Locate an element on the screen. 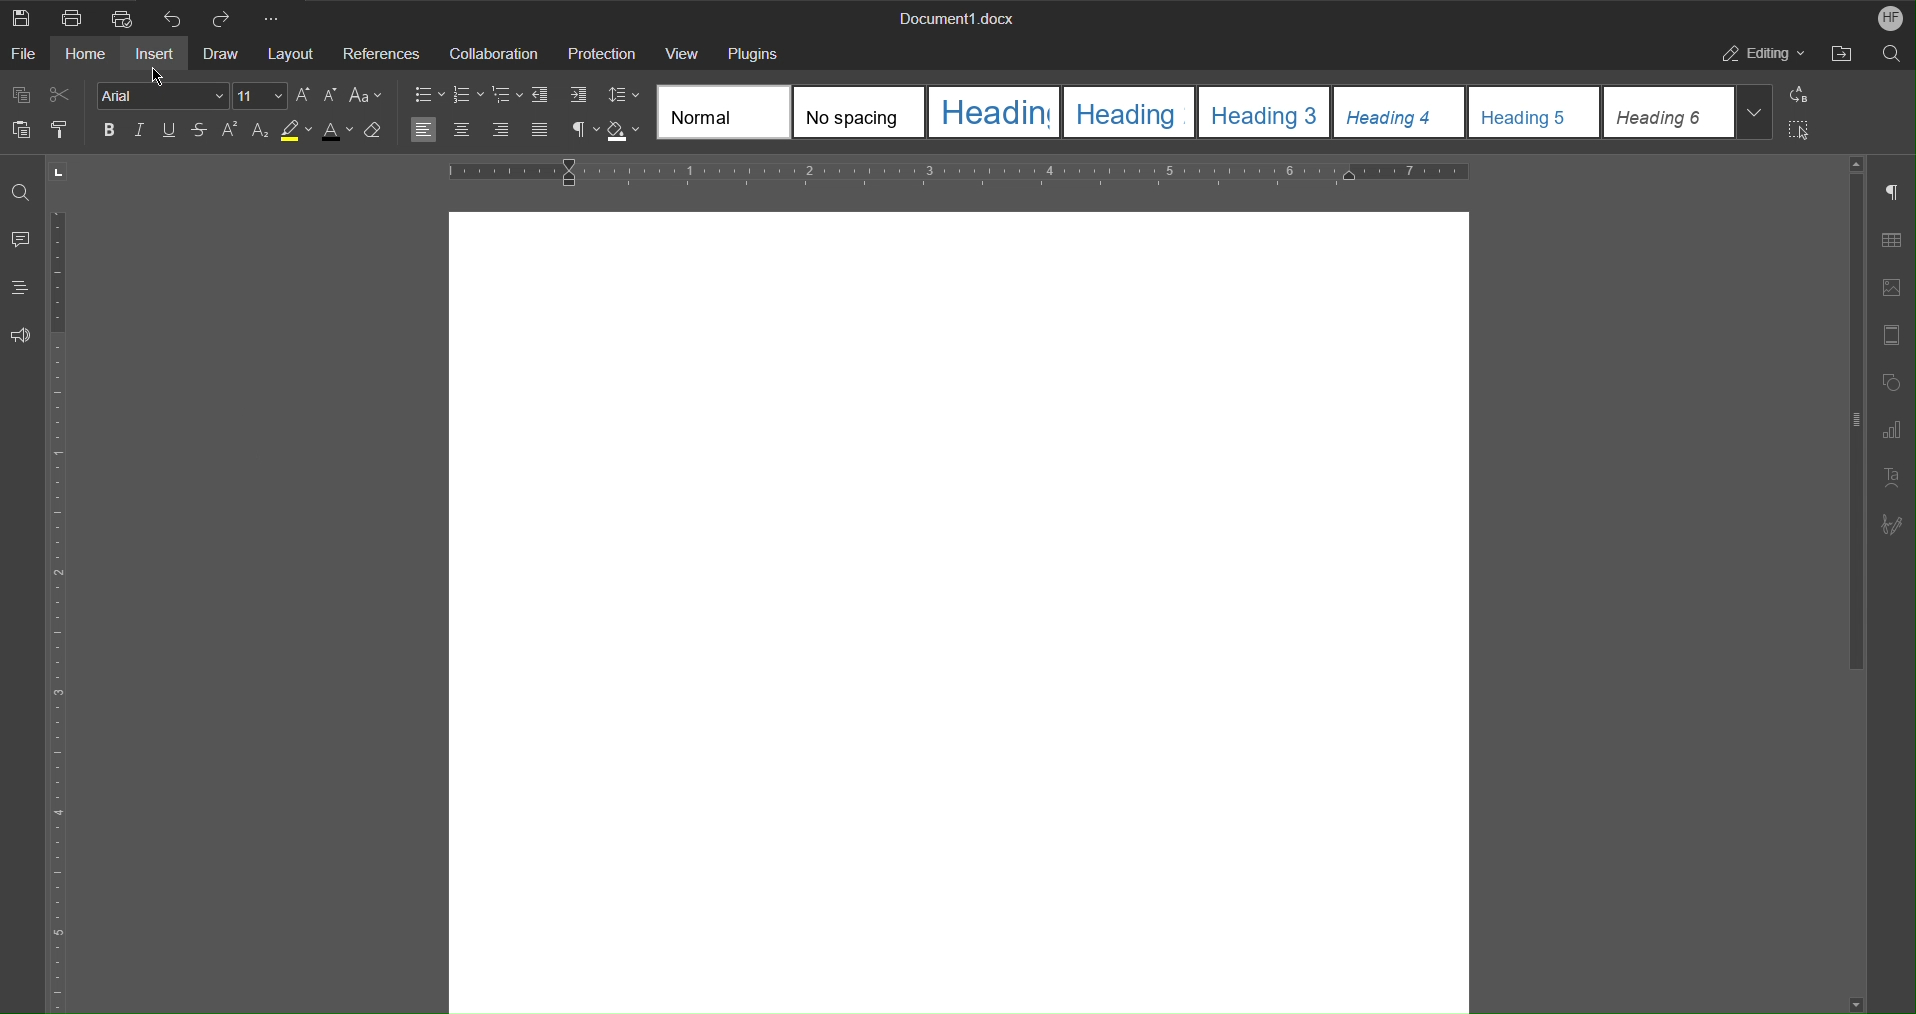  Protection is located at coordinates (606, 52).